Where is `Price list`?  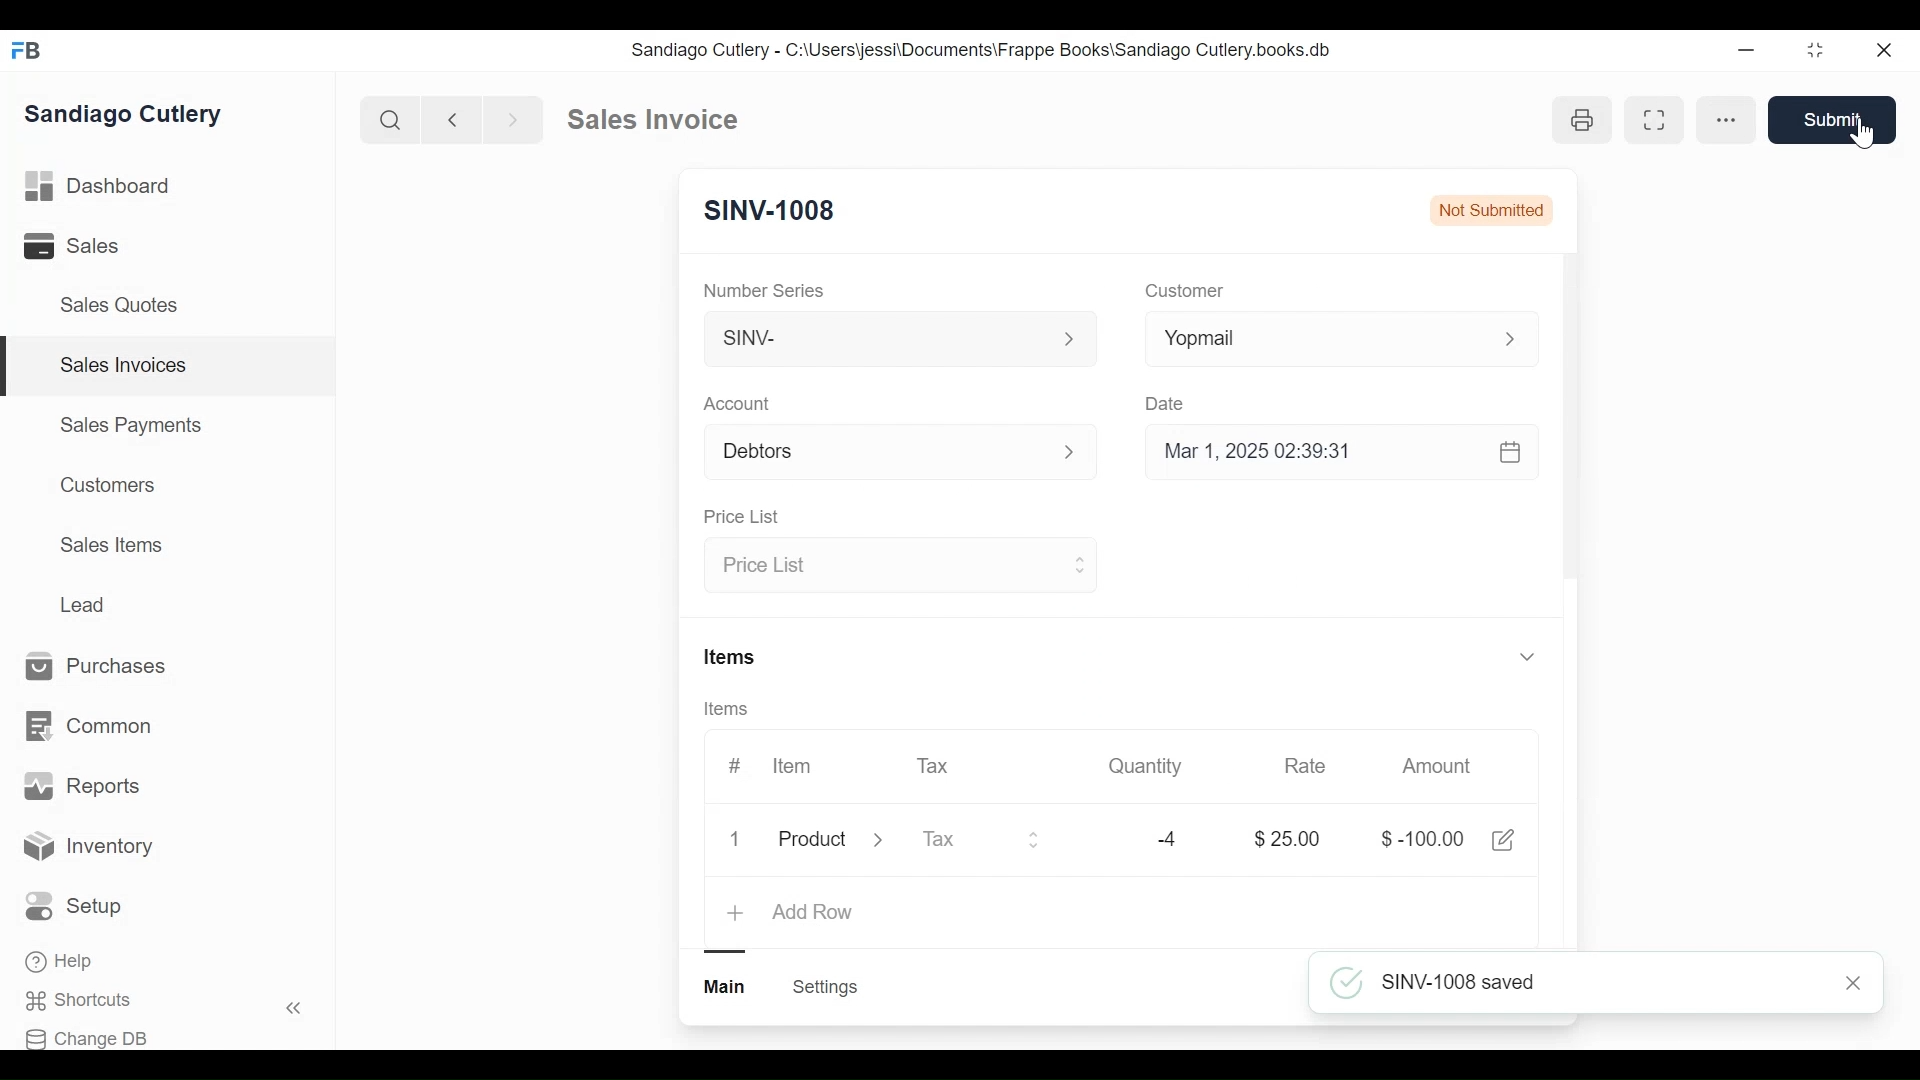
Price list is located at coordinates (904, 562).